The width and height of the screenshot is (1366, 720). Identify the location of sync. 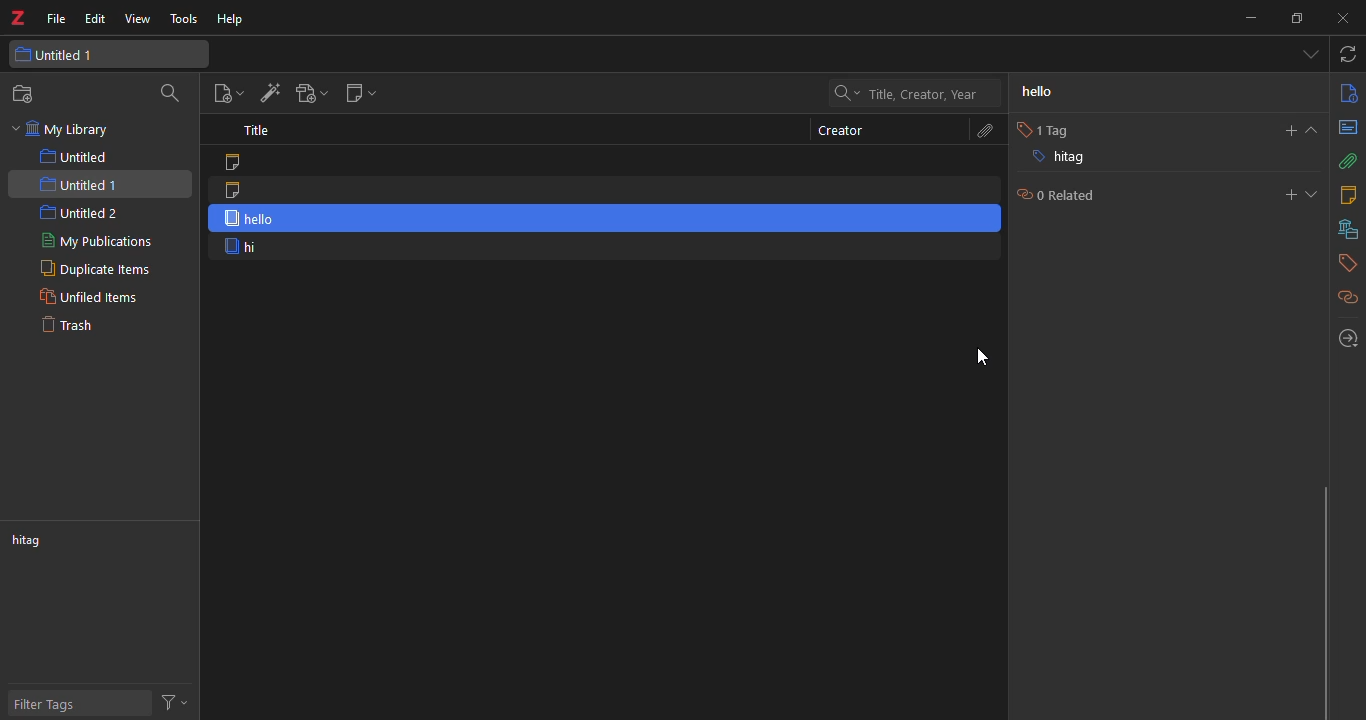
(1349, 56).